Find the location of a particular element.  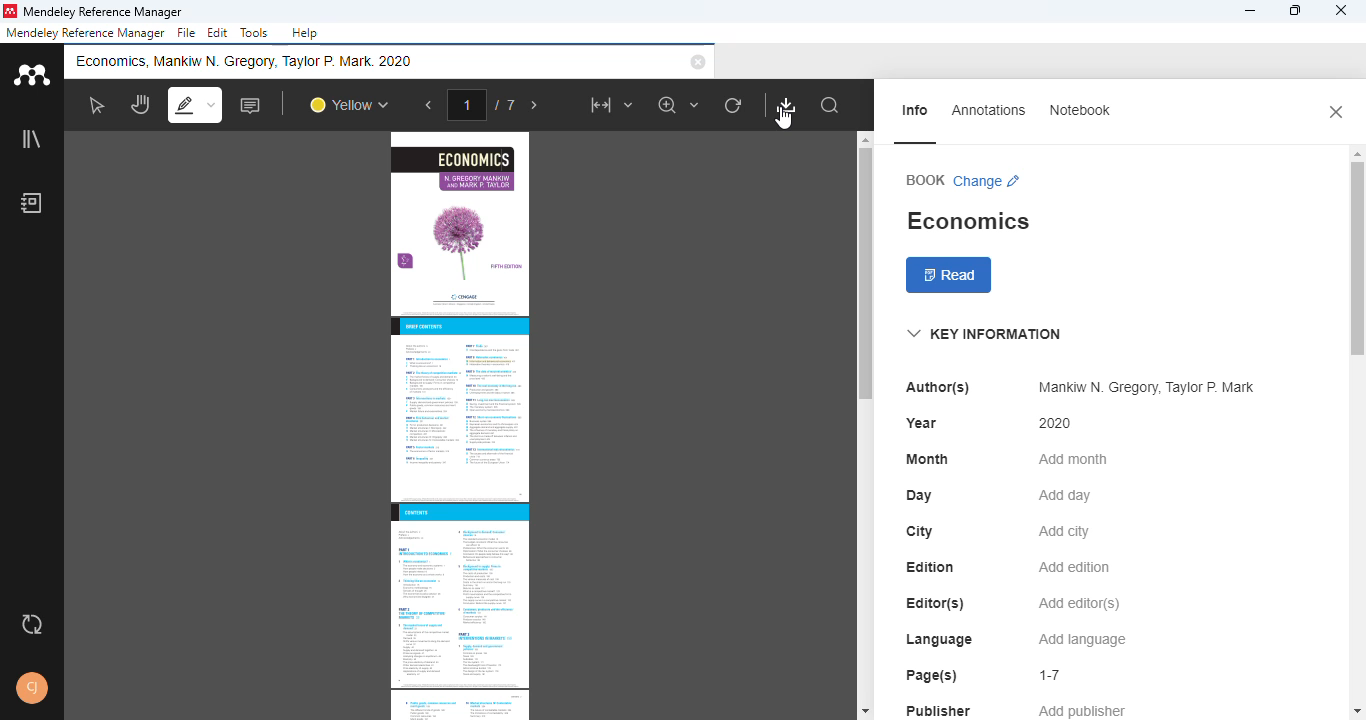

economics is located at coordinates (967, 221).